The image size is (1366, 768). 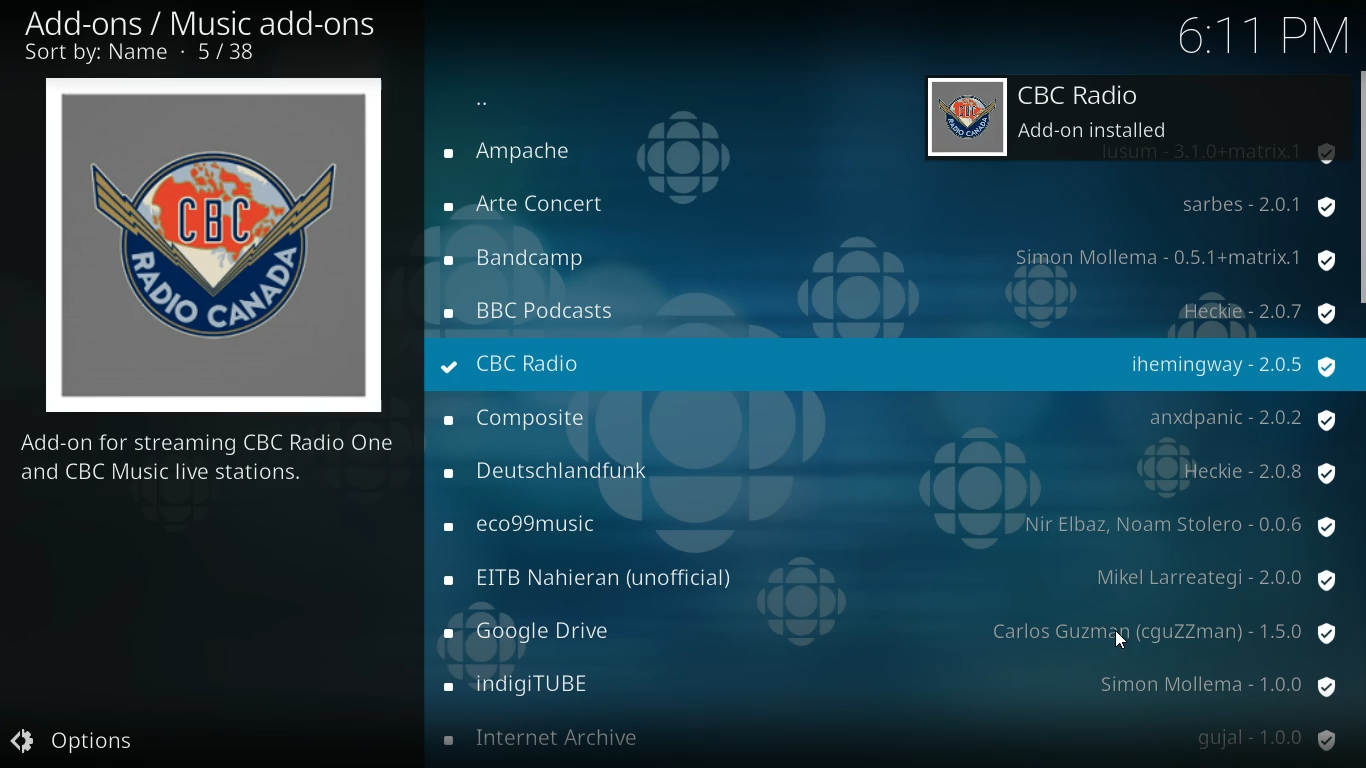 What do you see at coordinates (1242, 472) in the screenshot?
I see `protection` at bounding box center [1242, 472].